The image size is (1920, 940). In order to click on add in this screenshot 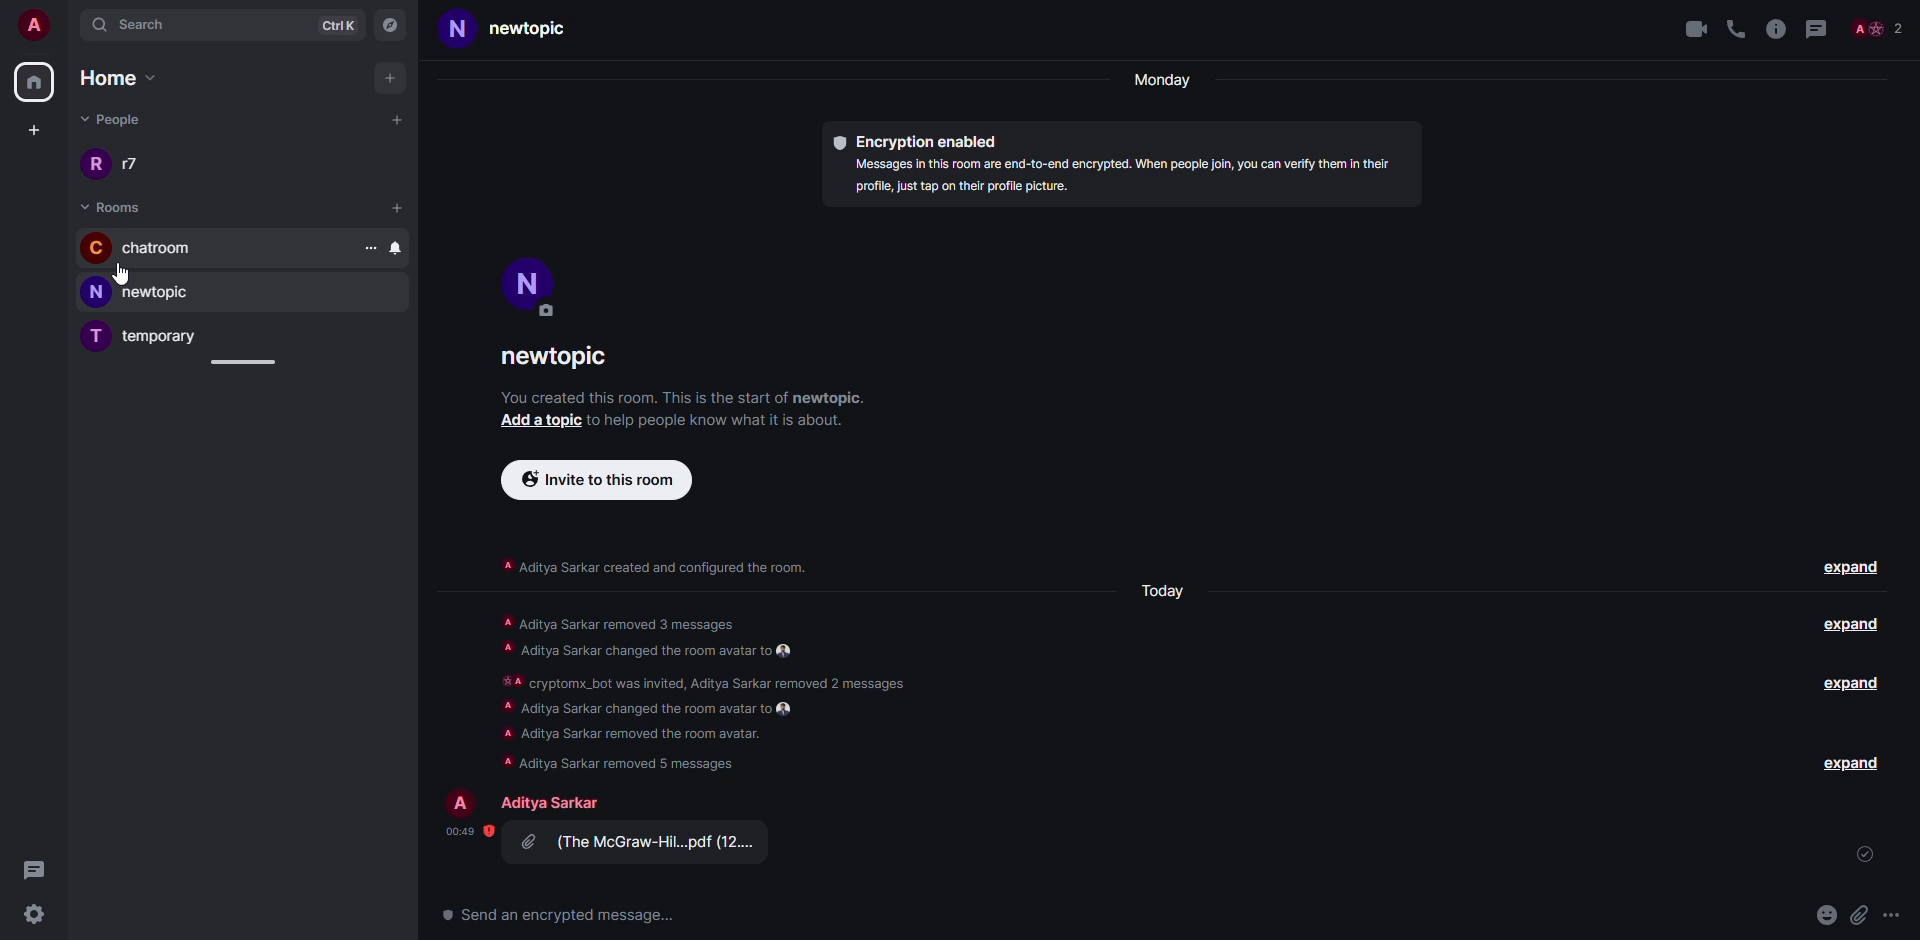, I will do `click(392, 78)`.